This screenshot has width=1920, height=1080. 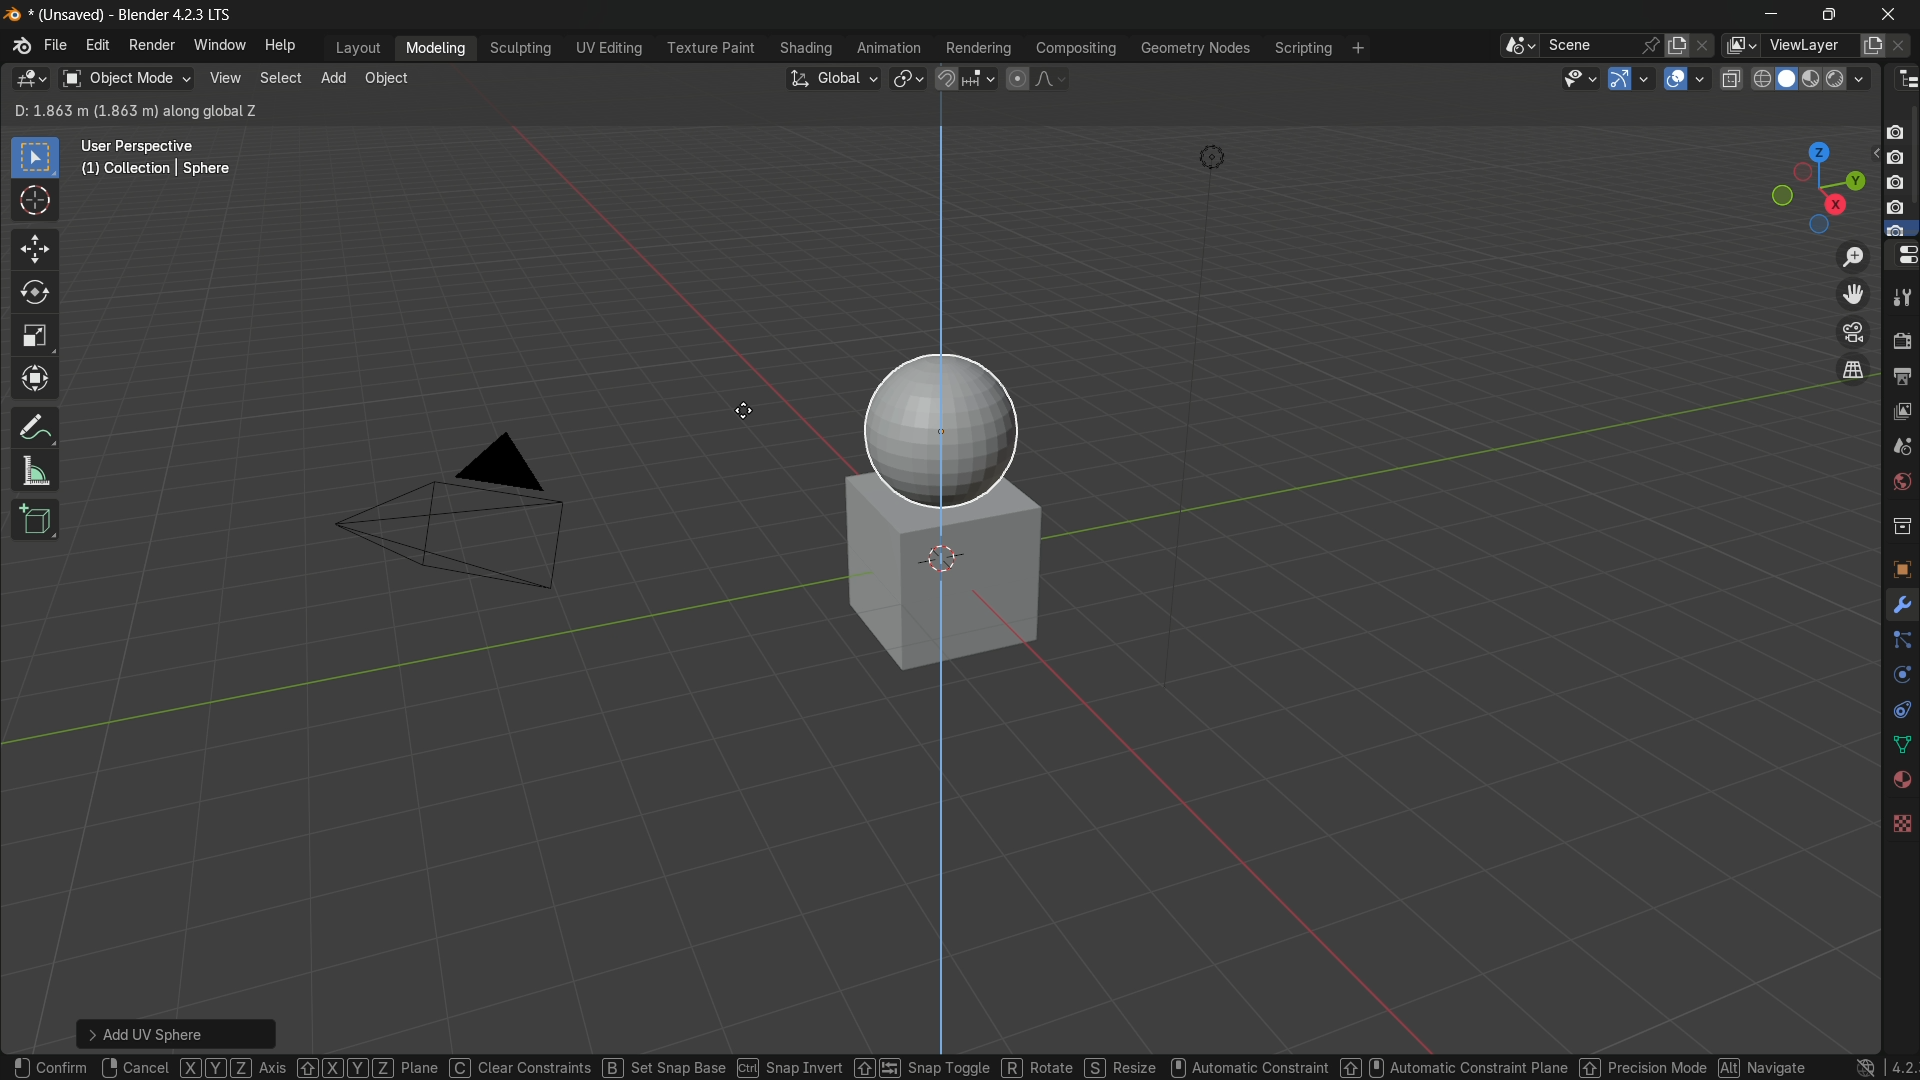 I want to click on view layer name, so click(x=1809, y=45).